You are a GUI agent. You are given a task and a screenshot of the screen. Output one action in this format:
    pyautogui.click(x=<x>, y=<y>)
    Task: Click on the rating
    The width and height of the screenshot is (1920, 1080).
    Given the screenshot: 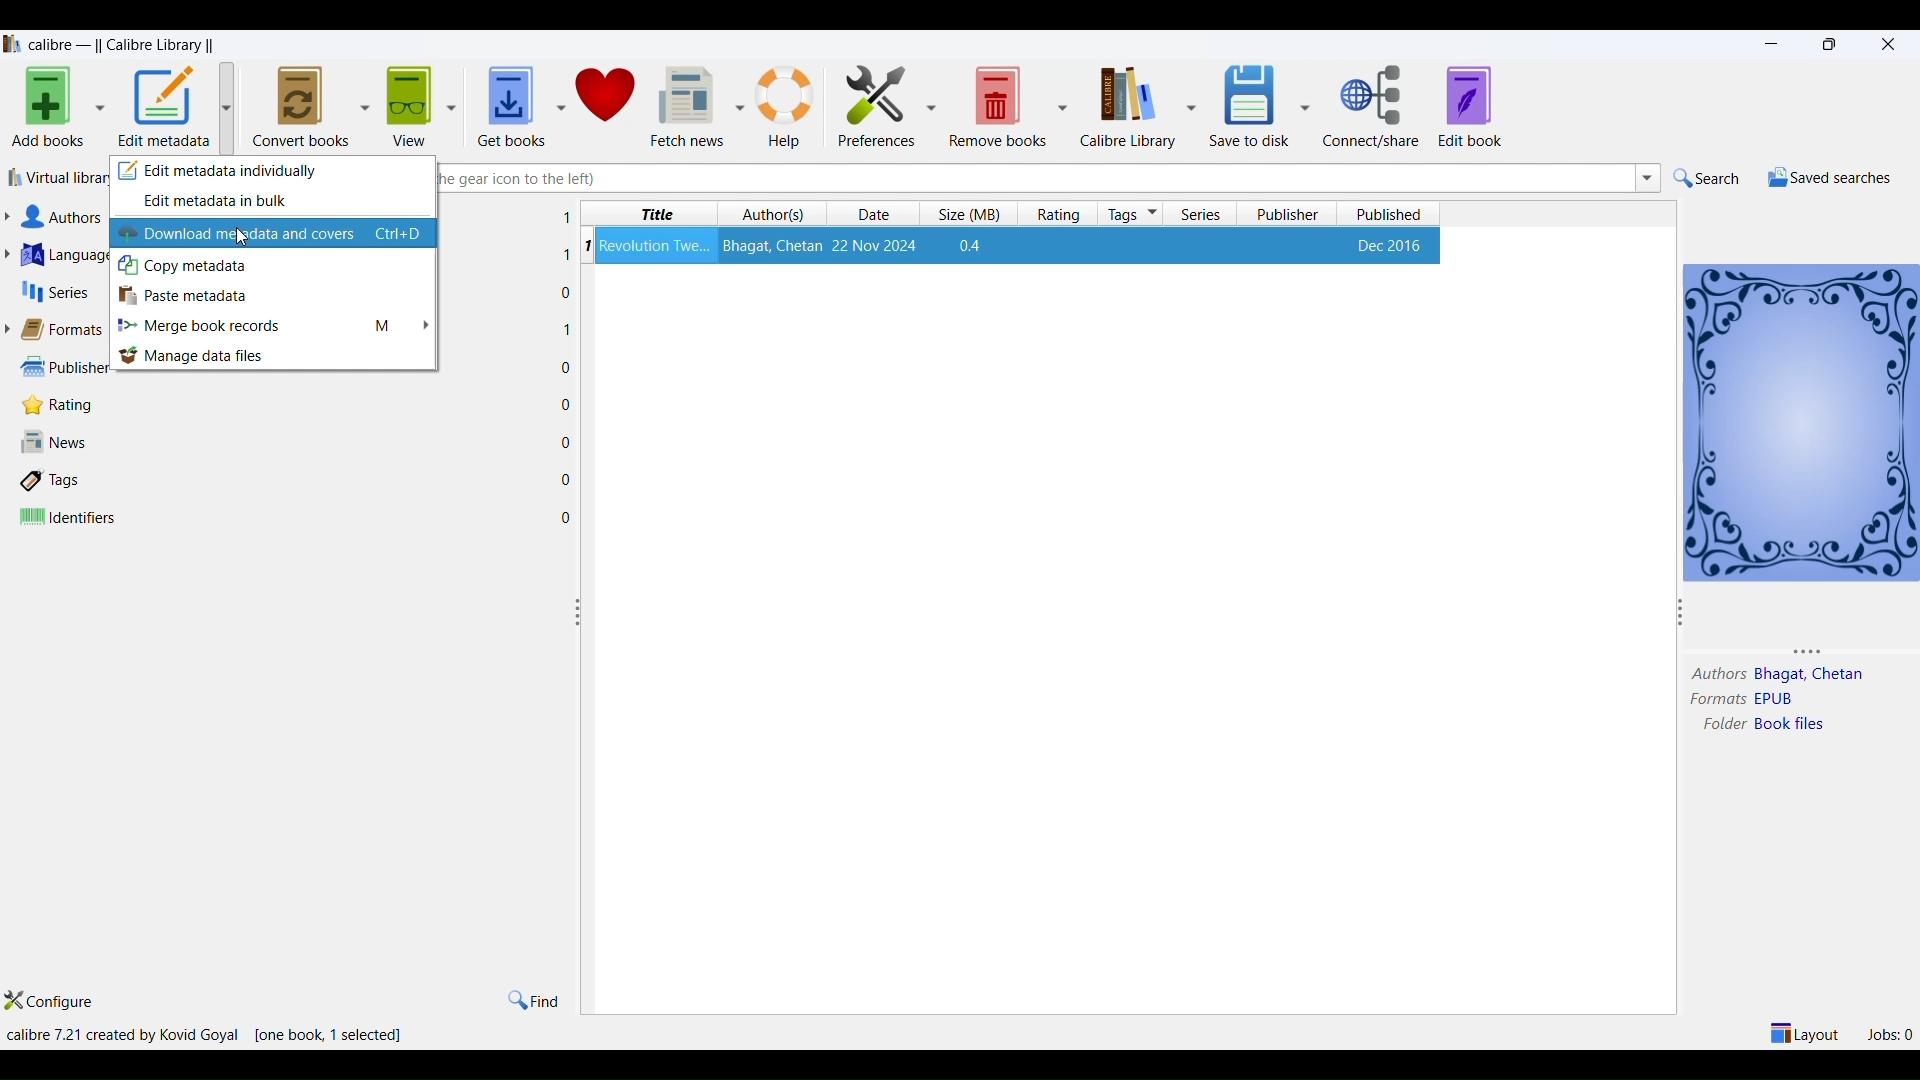 What is the action you would take?
    pyautogui.click(x=1061, y=214)
    